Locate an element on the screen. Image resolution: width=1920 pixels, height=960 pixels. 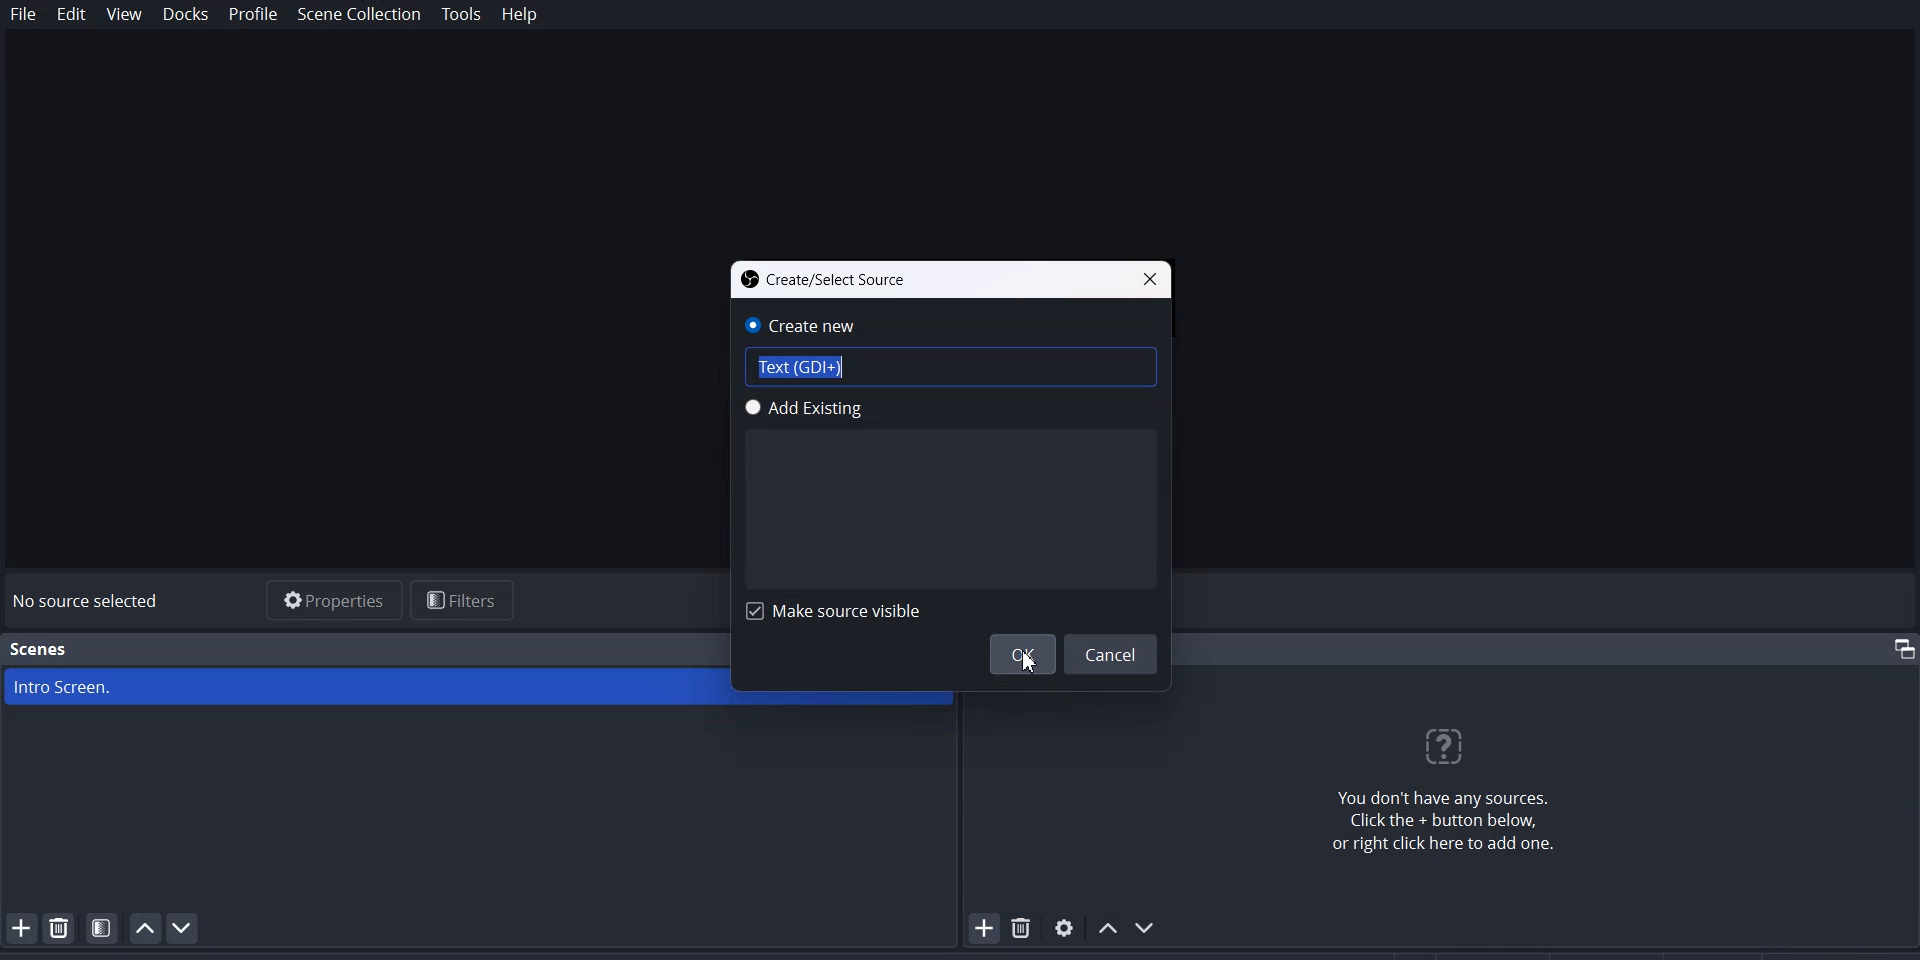
Move Source Down is located at coordinates (1147, 926).